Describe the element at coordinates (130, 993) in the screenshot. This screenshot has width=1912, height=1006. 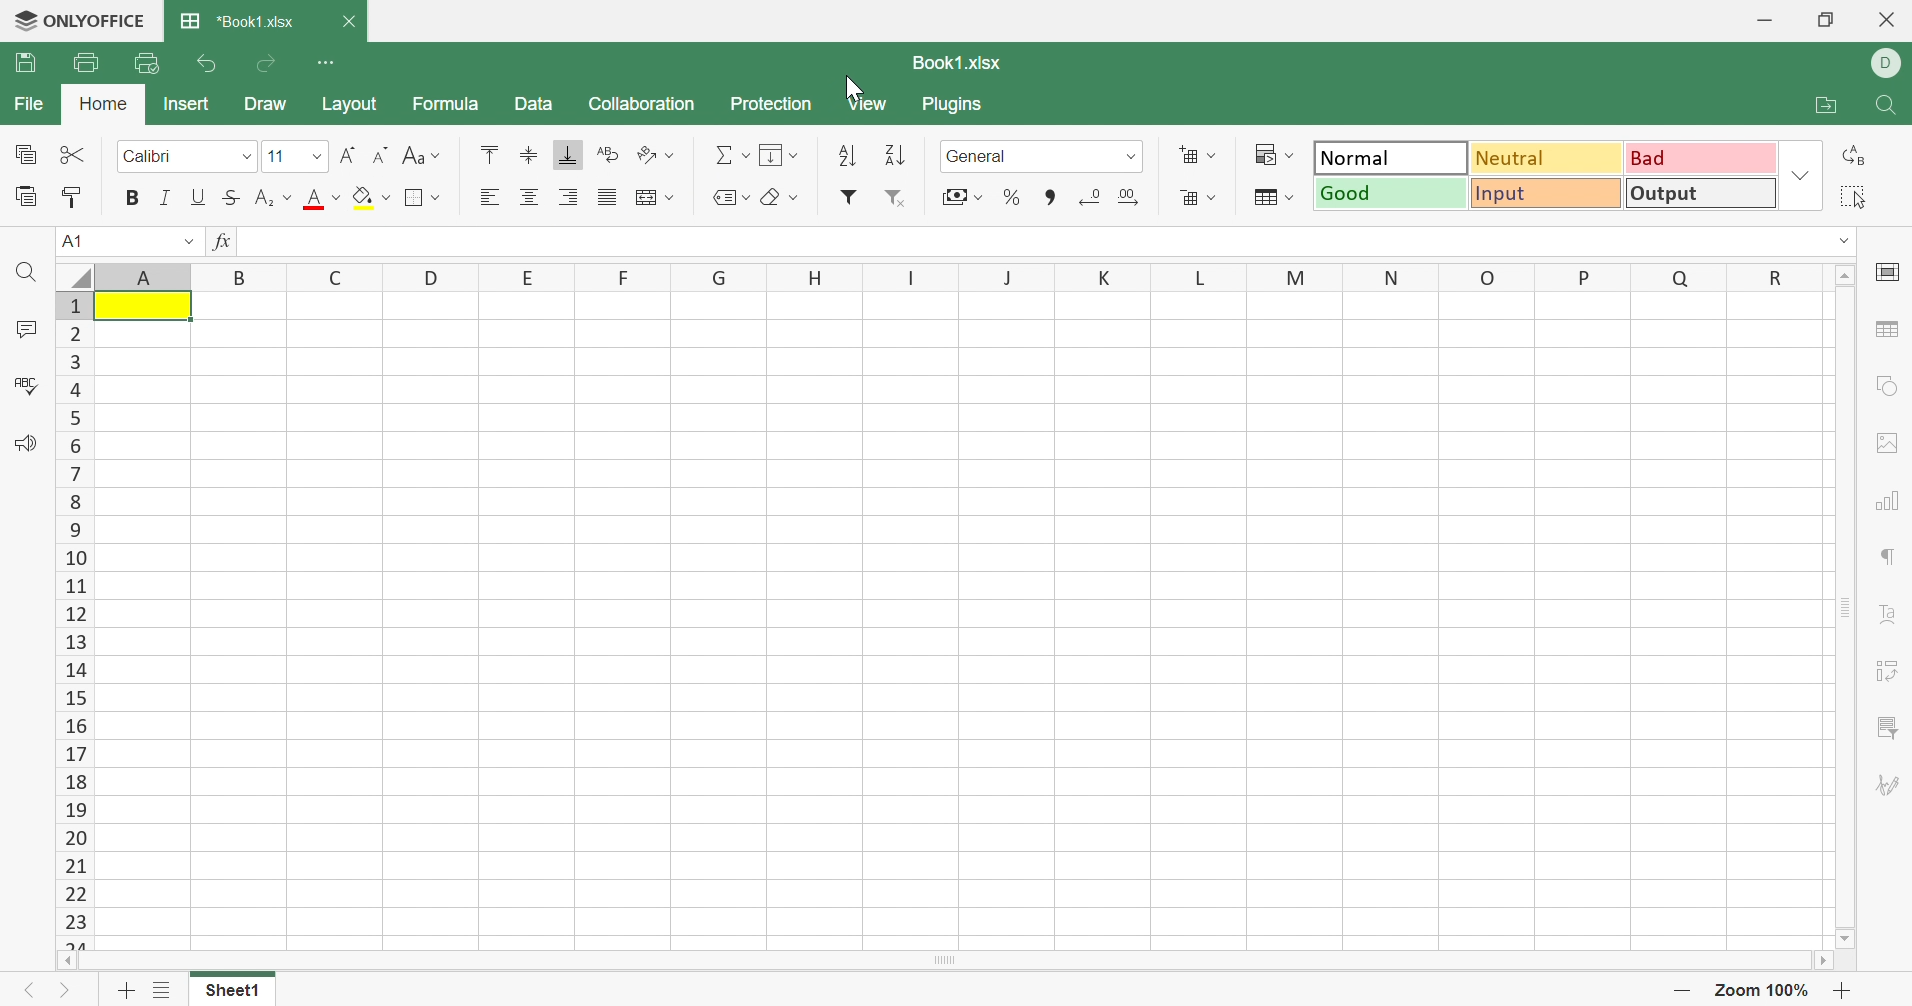
I see `Add Sheet` at that location.